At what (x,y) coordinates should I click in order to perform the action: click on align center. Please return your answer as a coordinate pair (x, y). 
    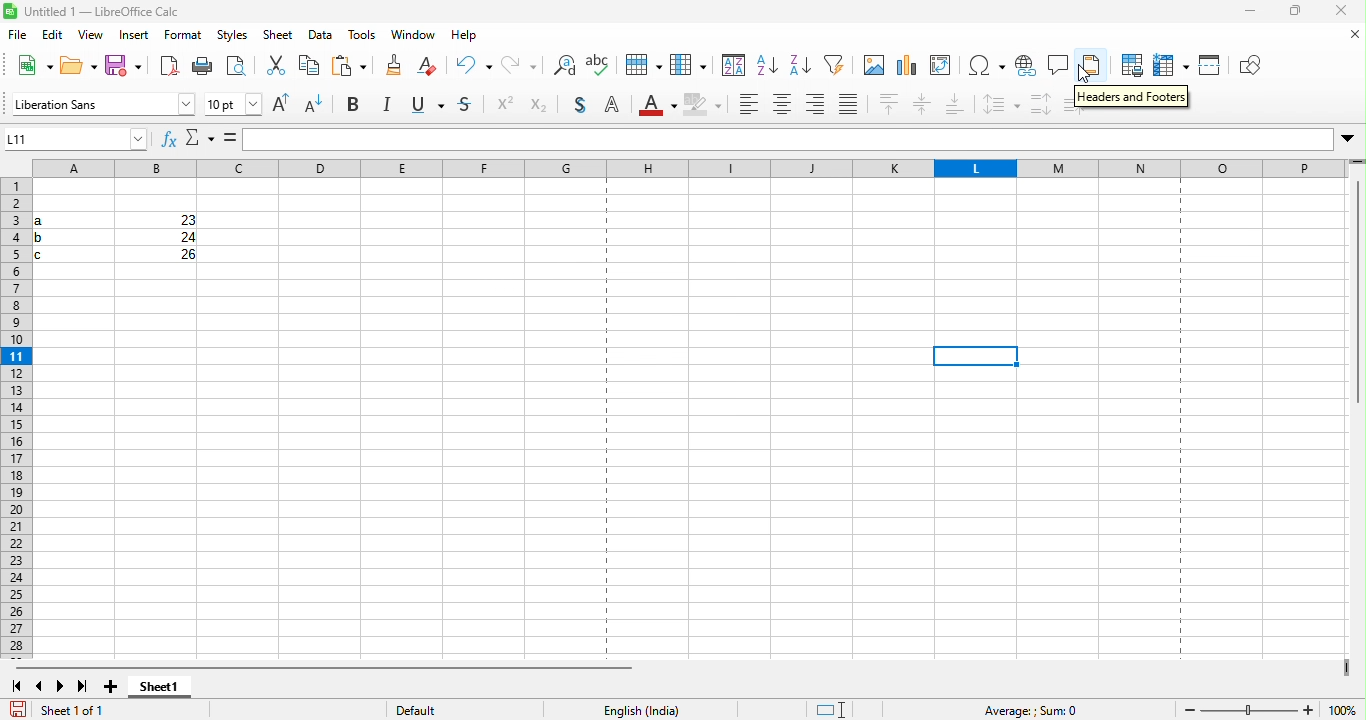
    Looking at the image, I should click on (781, 108).